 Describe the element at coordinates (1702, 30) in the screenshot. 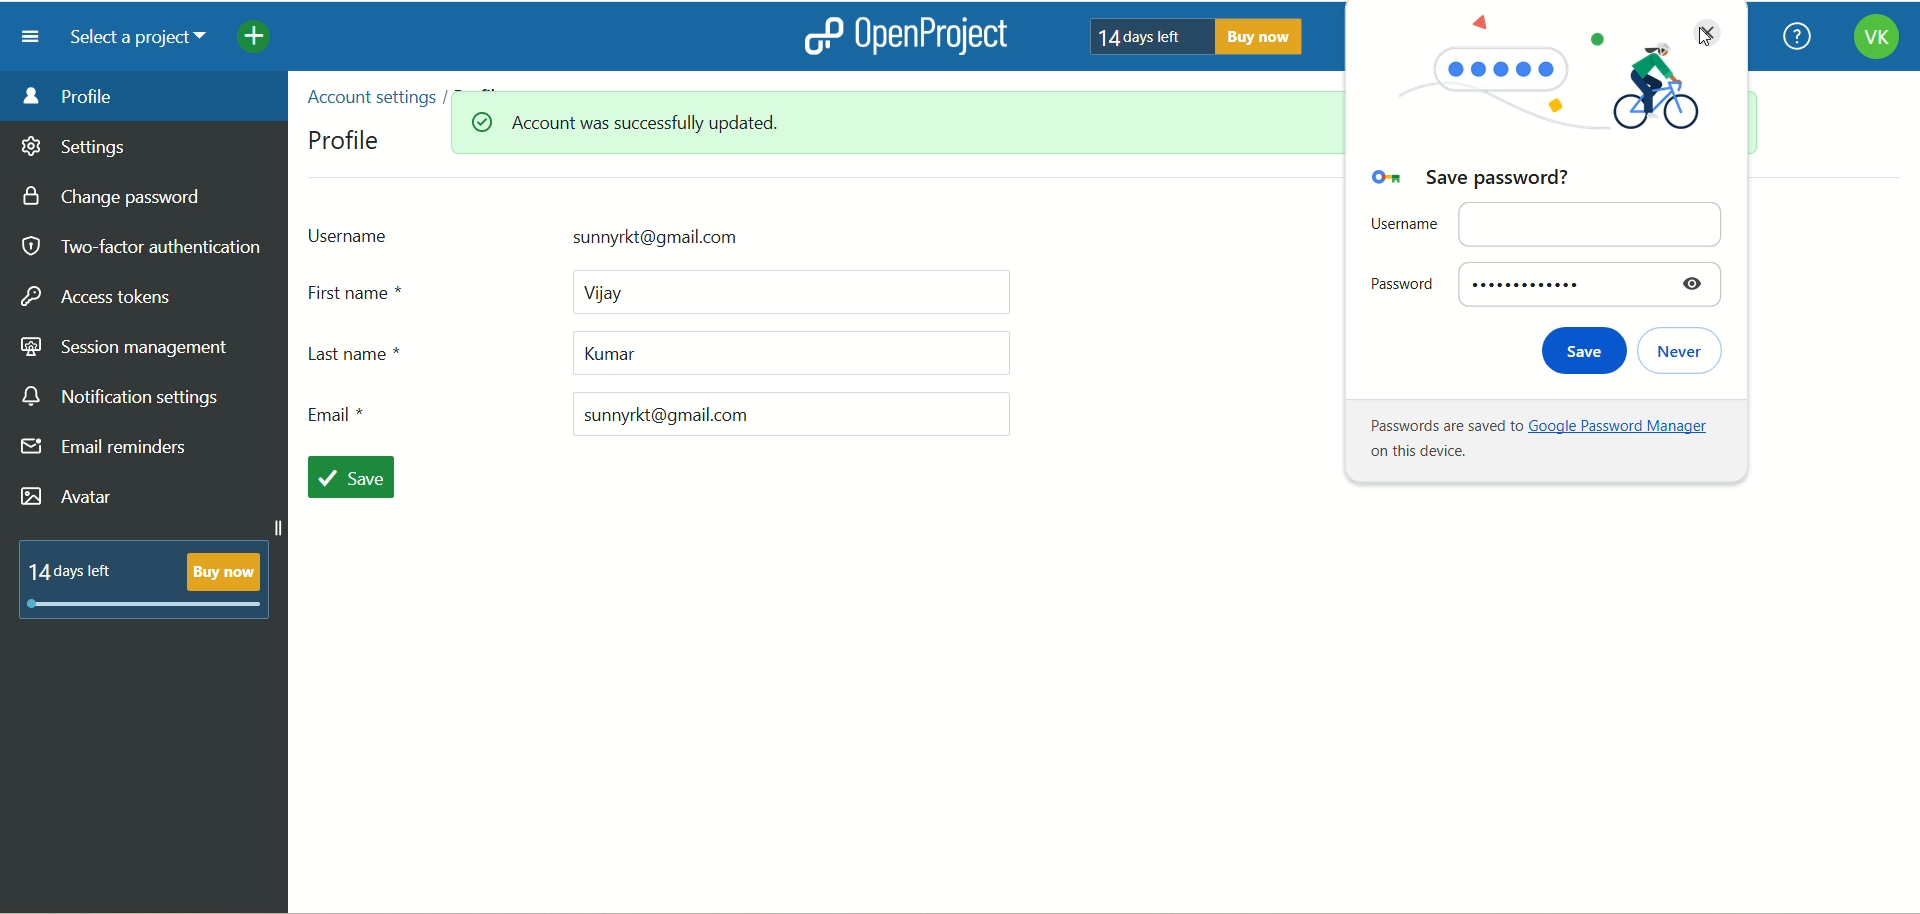

I see `close` at that location.